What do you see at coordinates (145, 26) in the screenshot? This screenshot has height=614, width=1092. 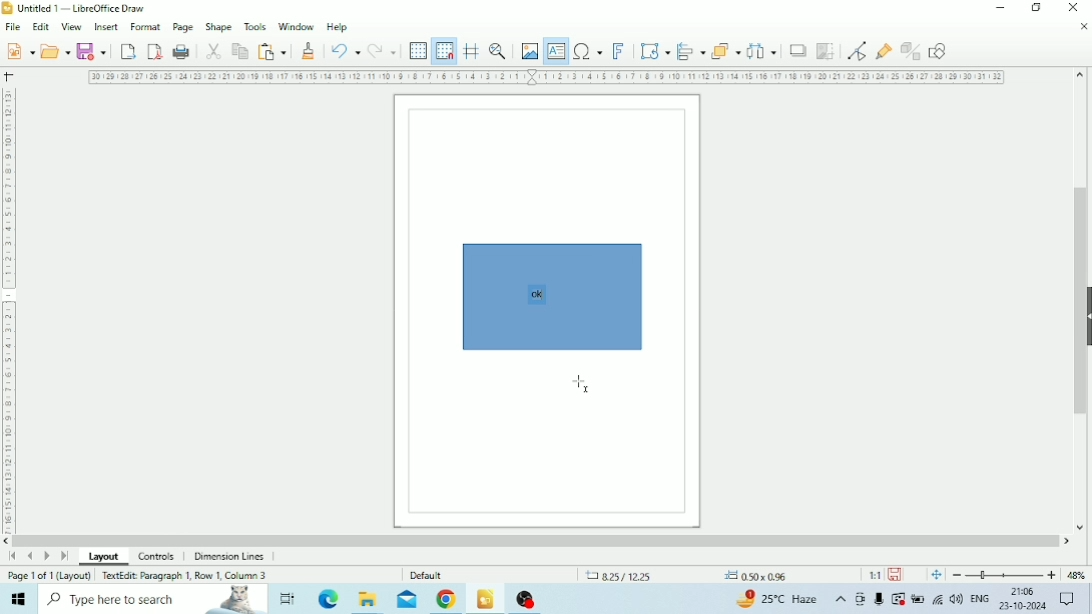 I see `Format` at bounding box center [145, 26].